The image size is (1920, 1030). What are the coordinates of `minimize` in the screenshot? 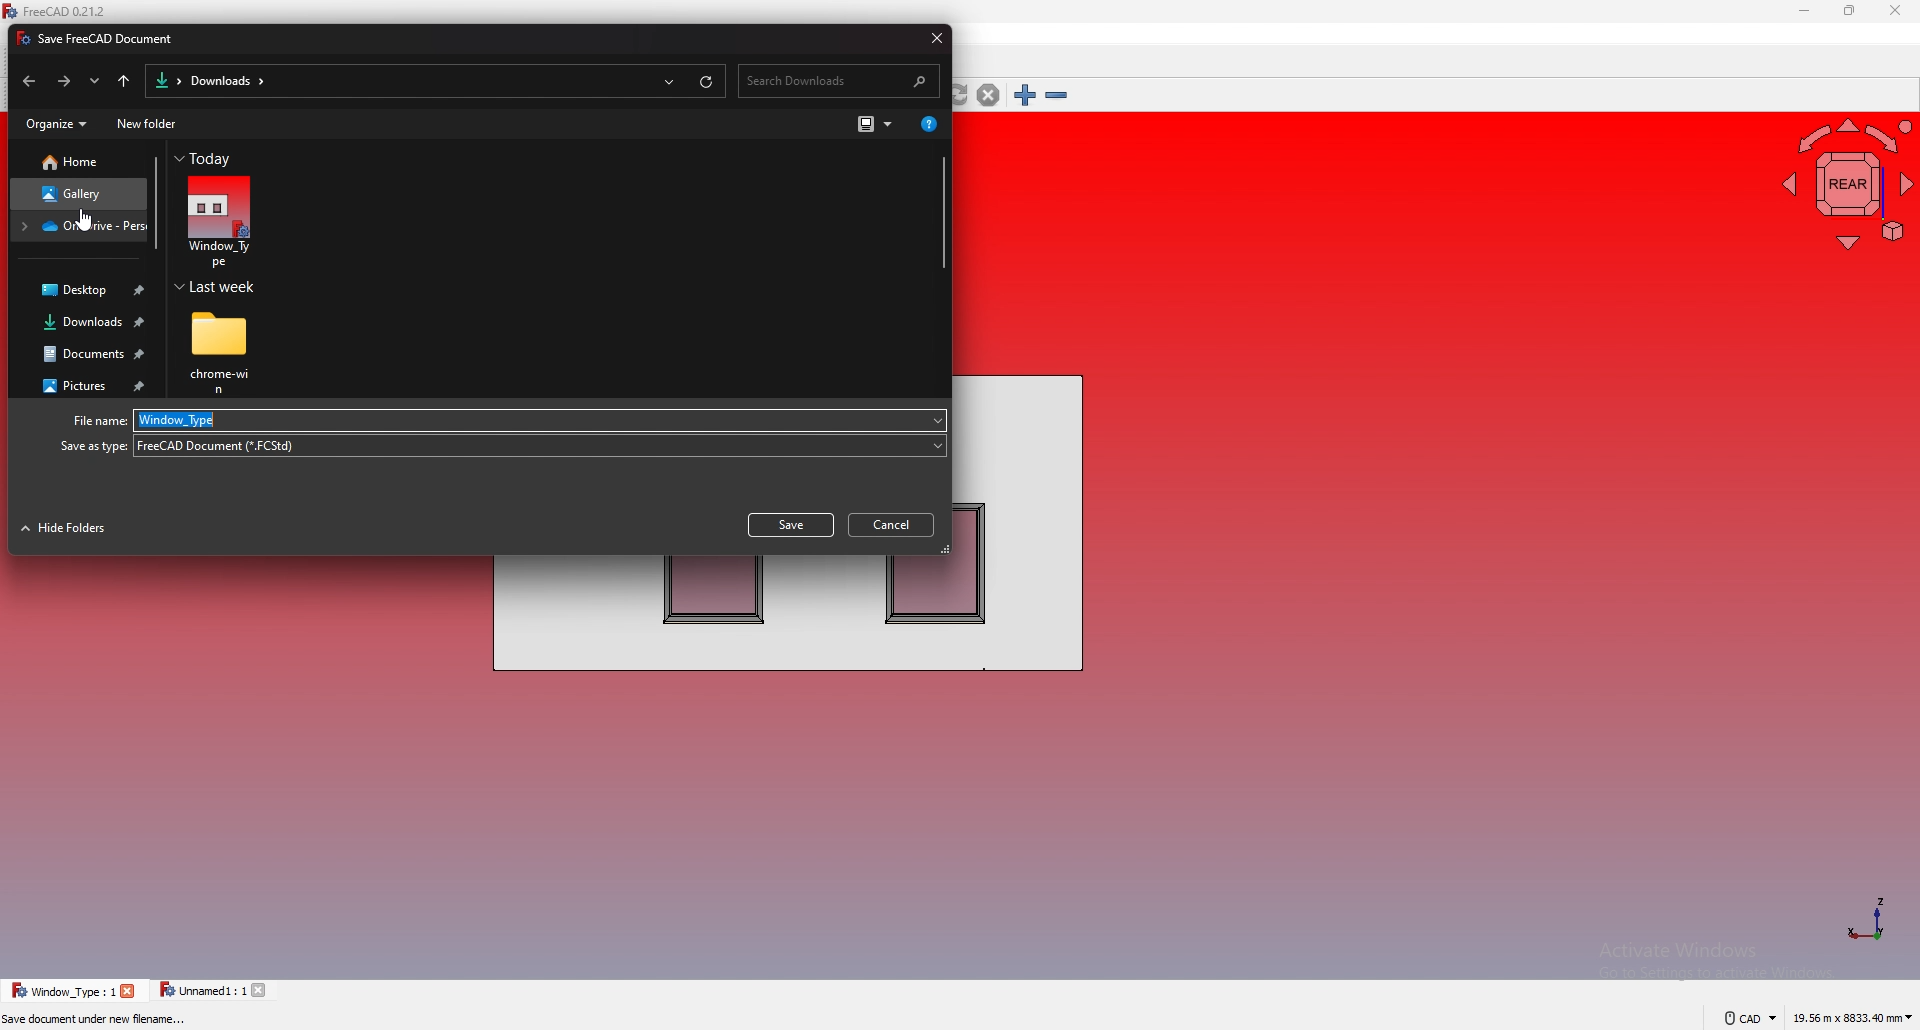 It's located at (1804, 12).